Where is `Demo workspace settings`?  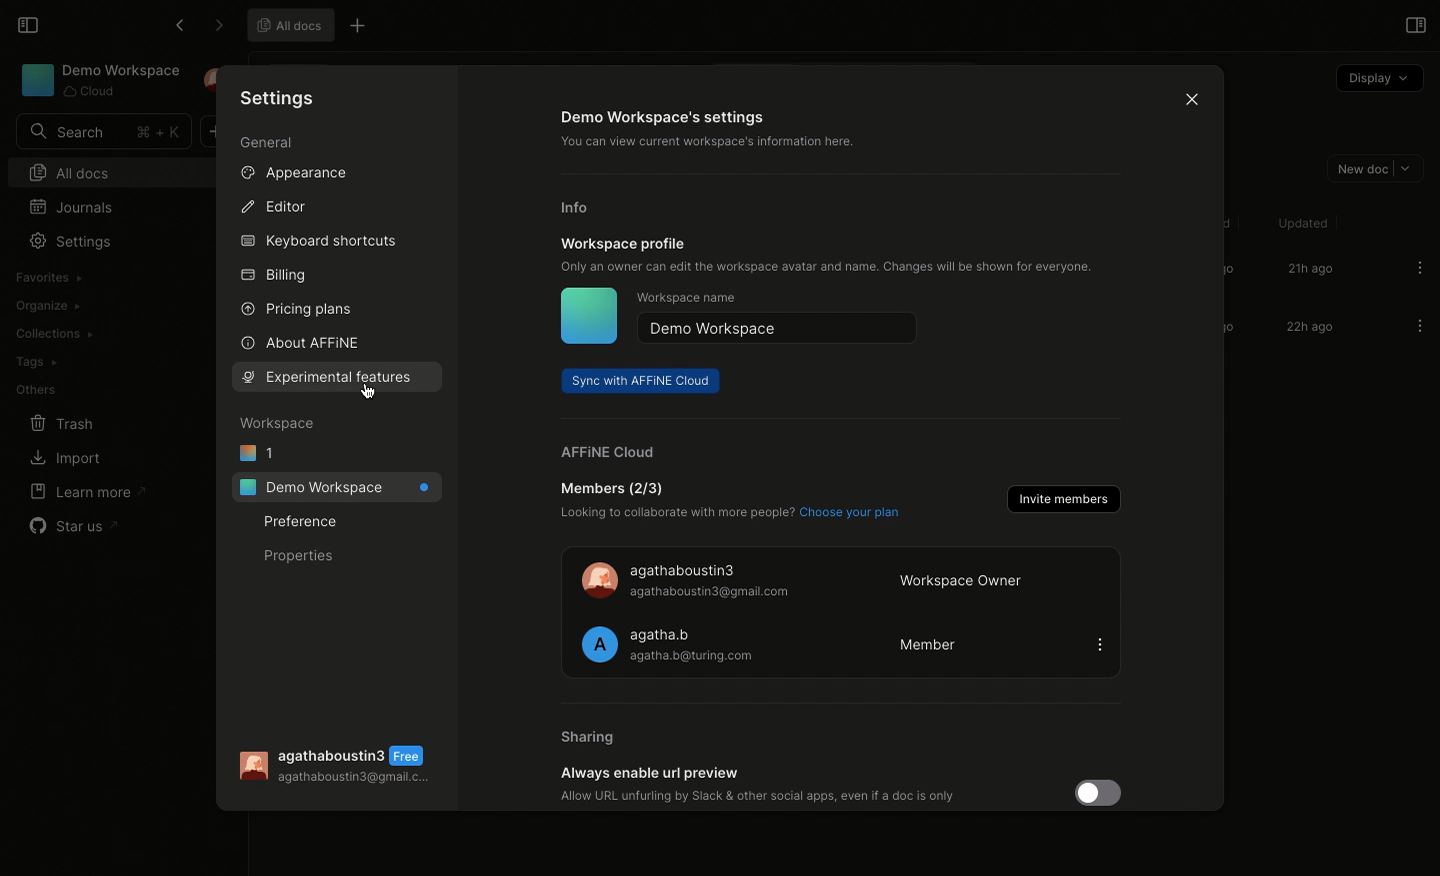 Demo workspace settings is located at coordinates (723, 130).